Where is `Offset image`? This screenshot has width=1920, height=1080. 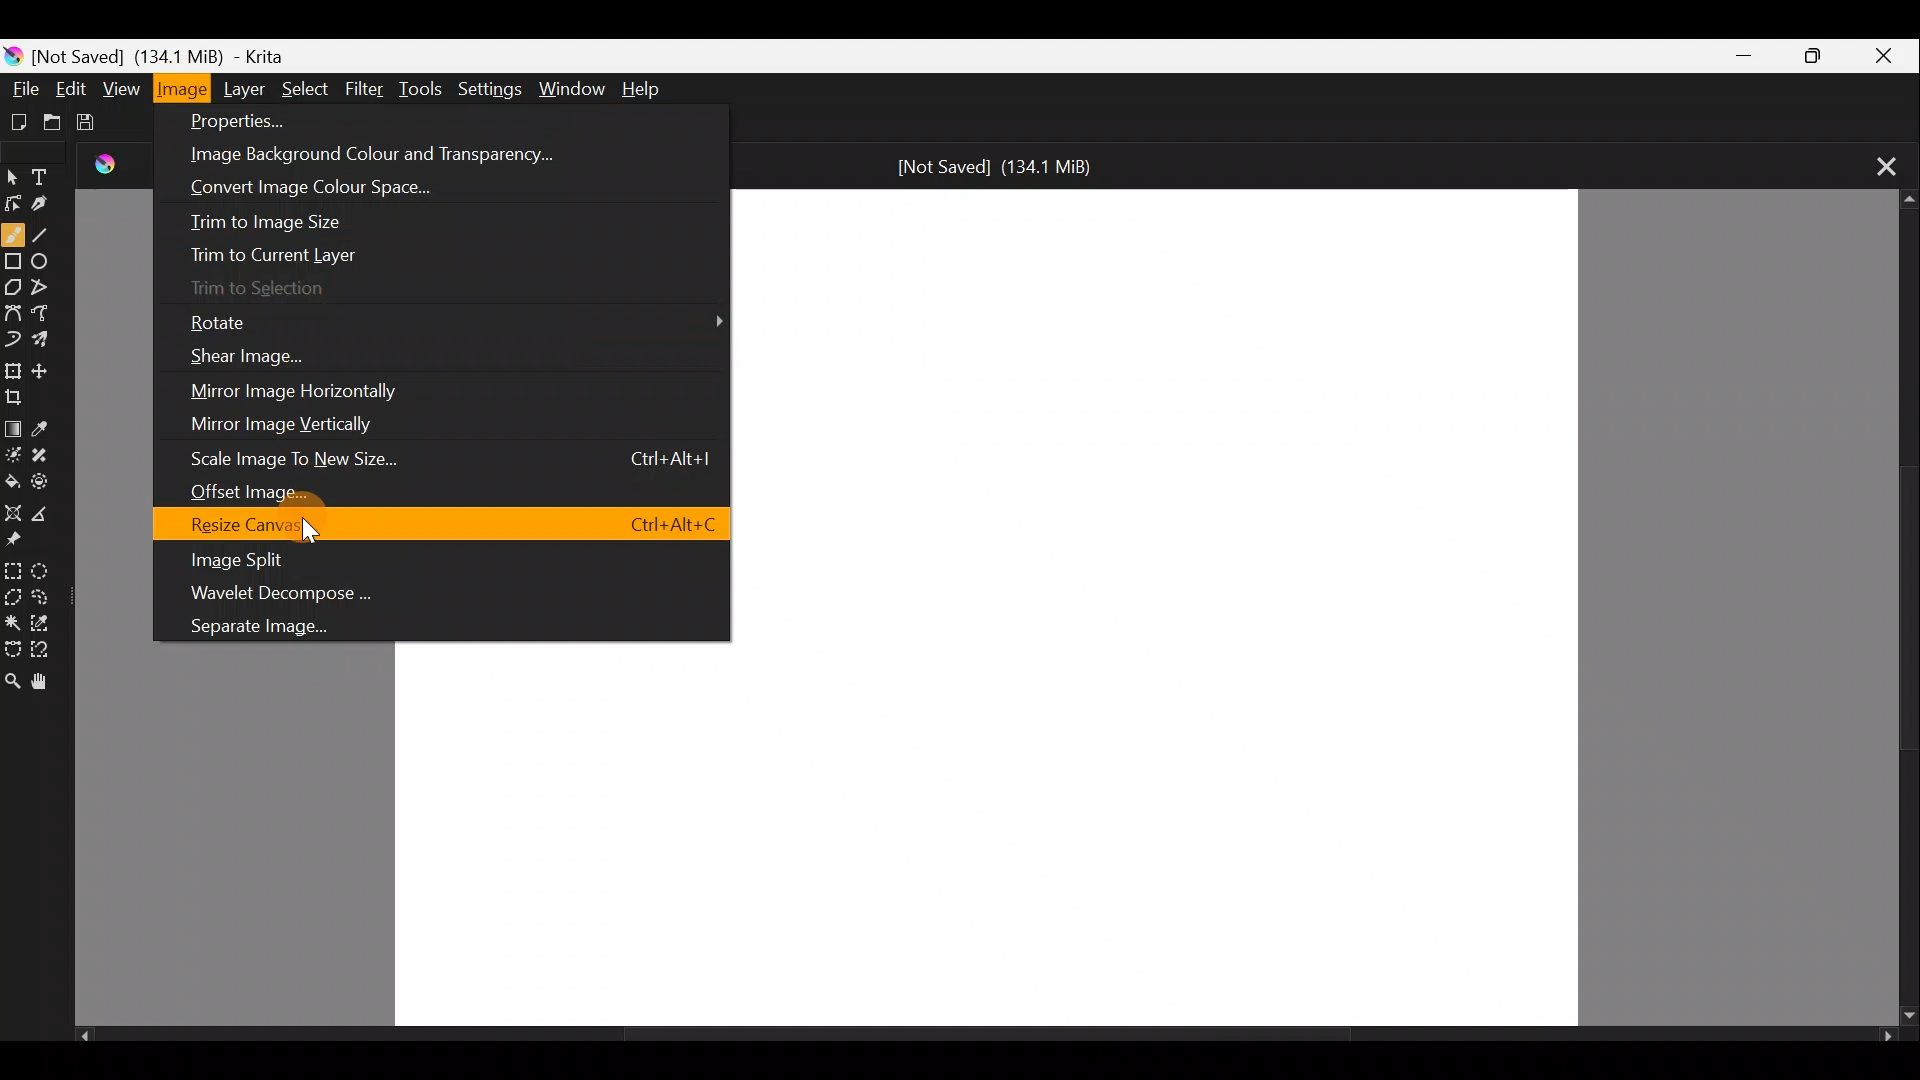
Offset image is located at coordinates (419, 488).